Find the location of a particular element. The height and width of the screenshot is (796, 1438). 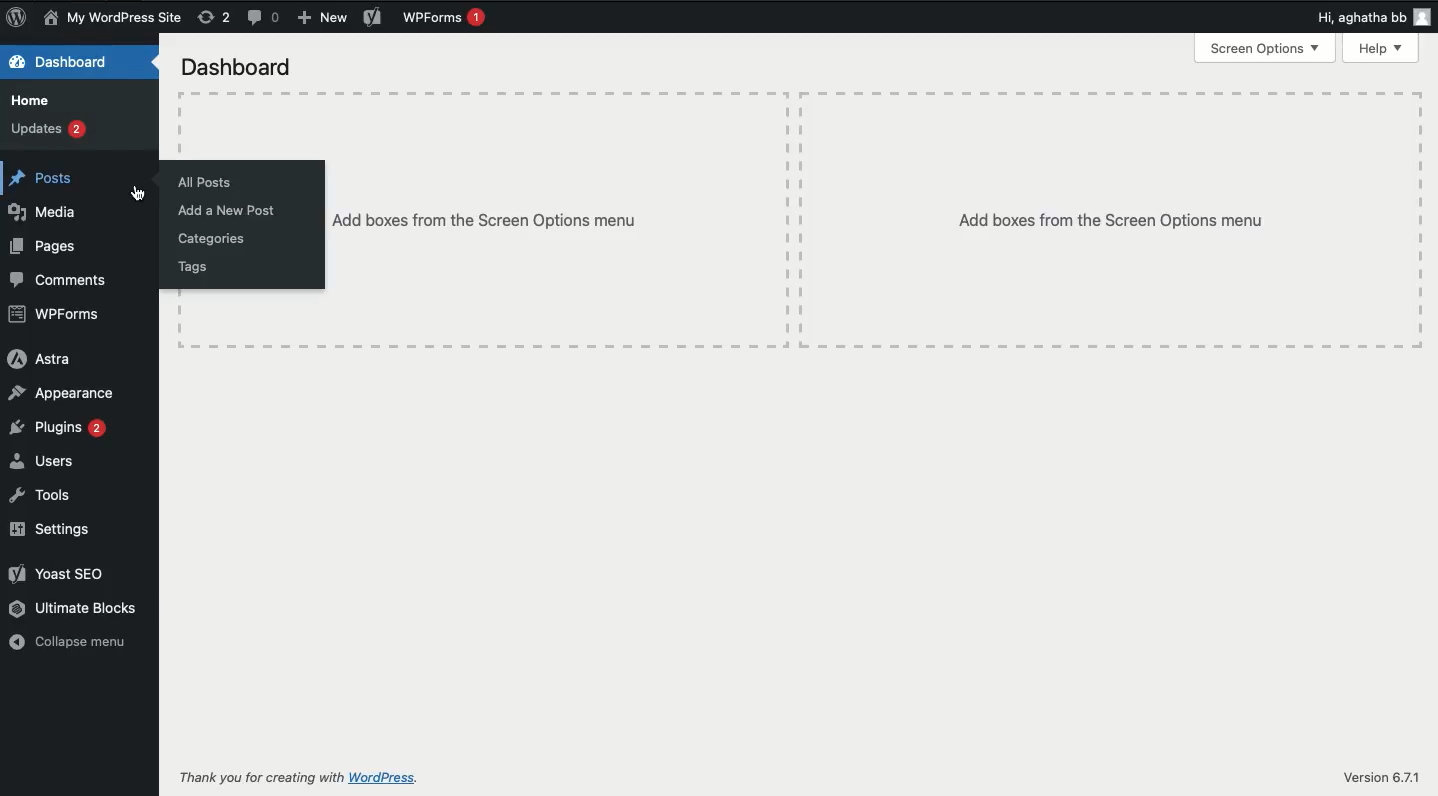

Posts is located at coordinates (42, 179).